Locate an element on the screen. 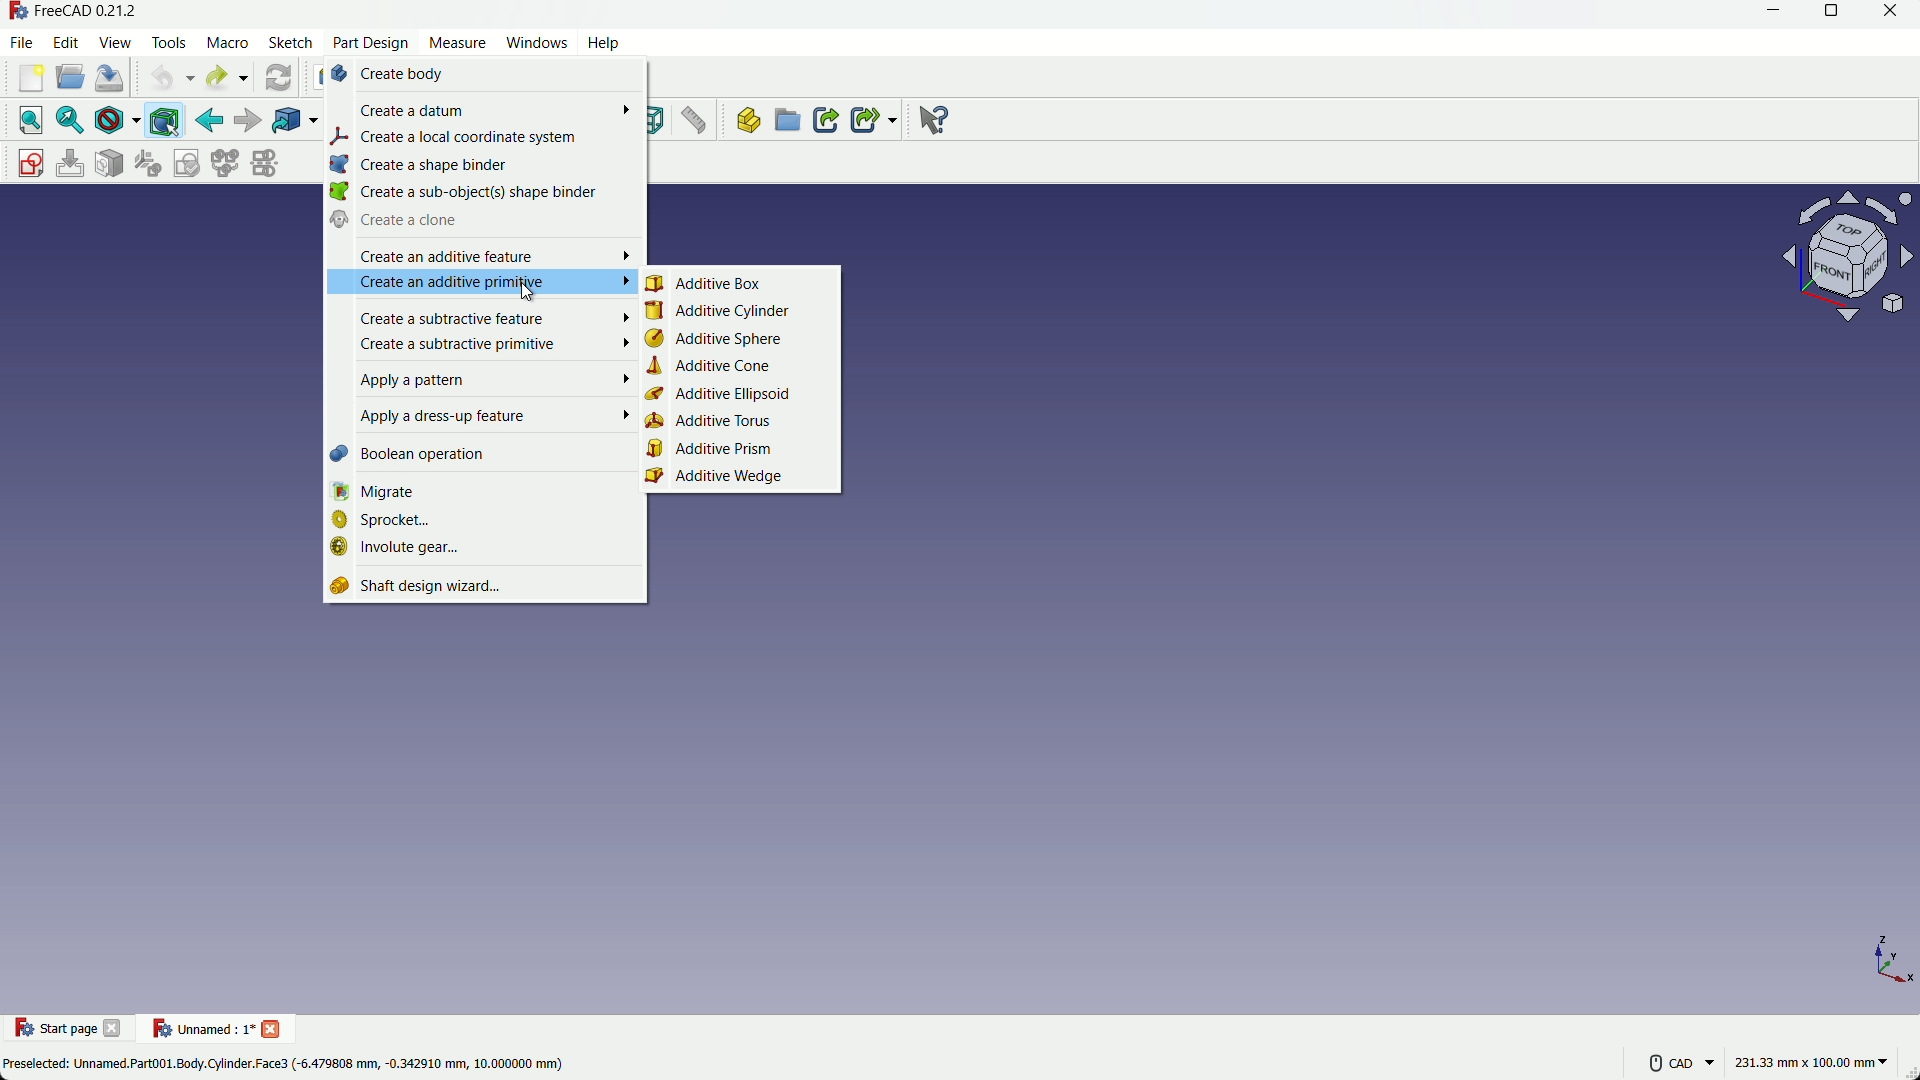  minimize is located at coordinates (1772, 11).